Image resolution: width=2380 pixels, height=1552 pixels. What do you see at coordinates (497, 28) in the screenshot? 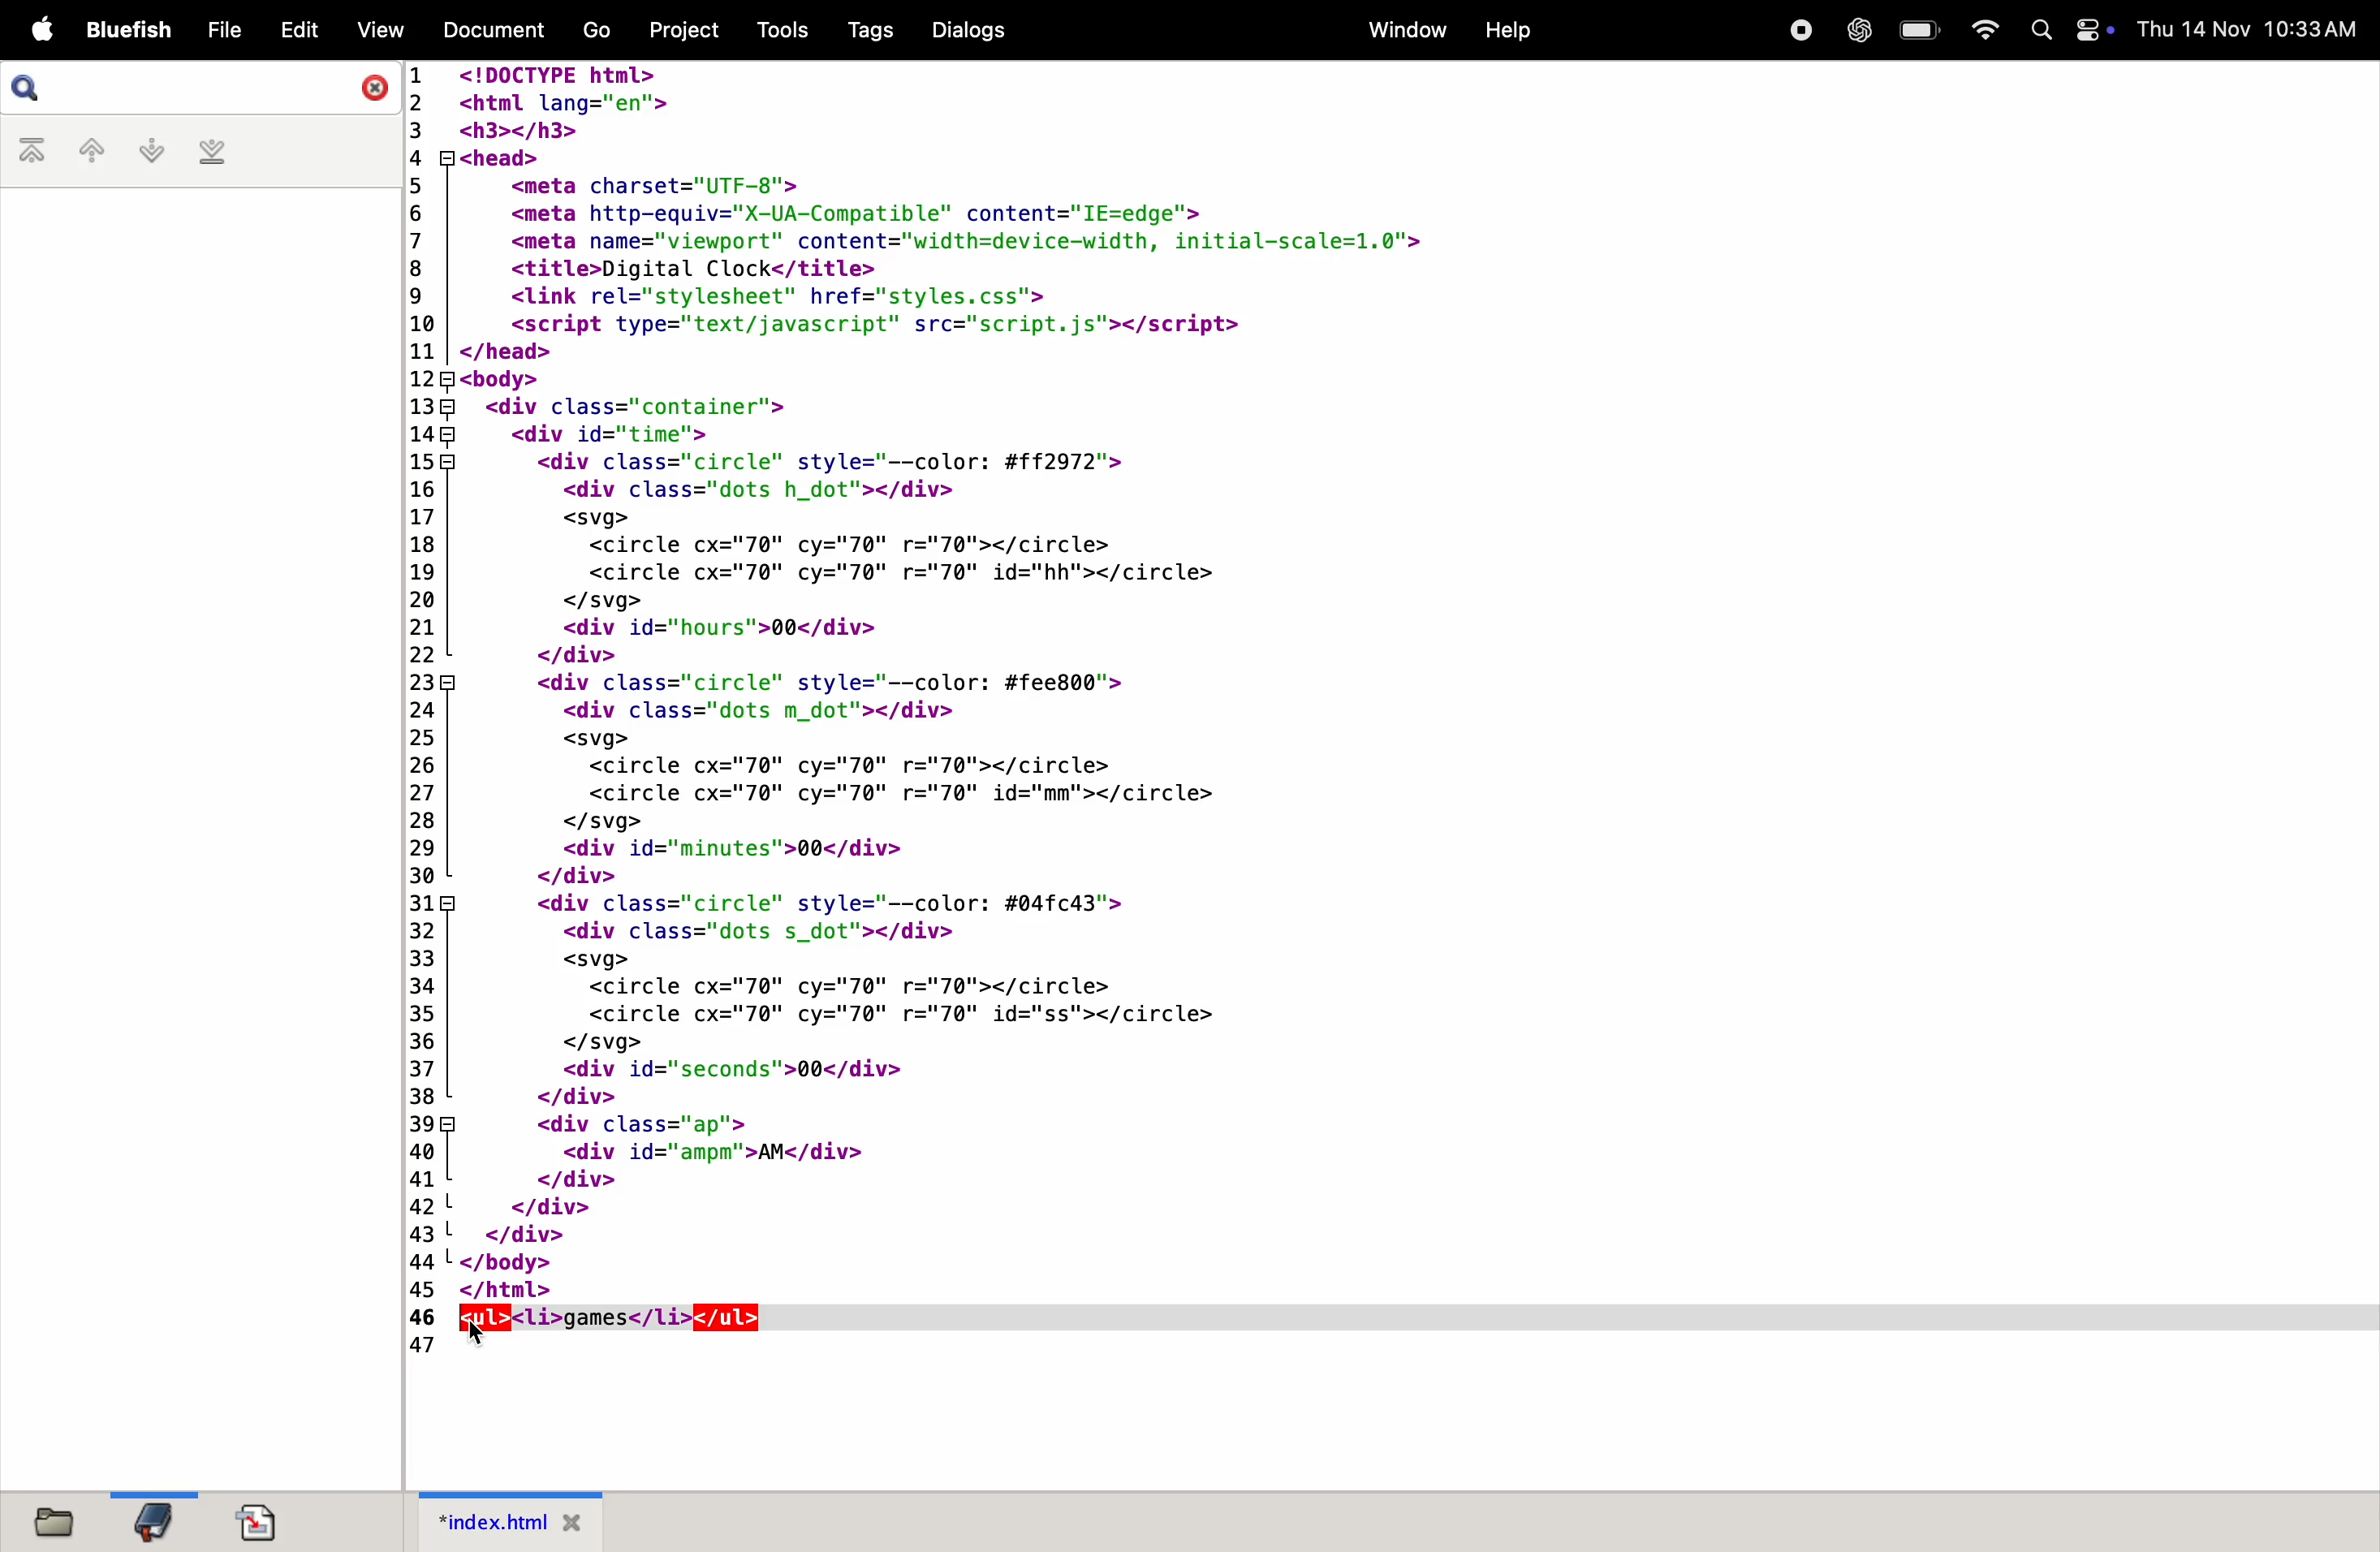
I see `Document` at bounding box center [497, 28].